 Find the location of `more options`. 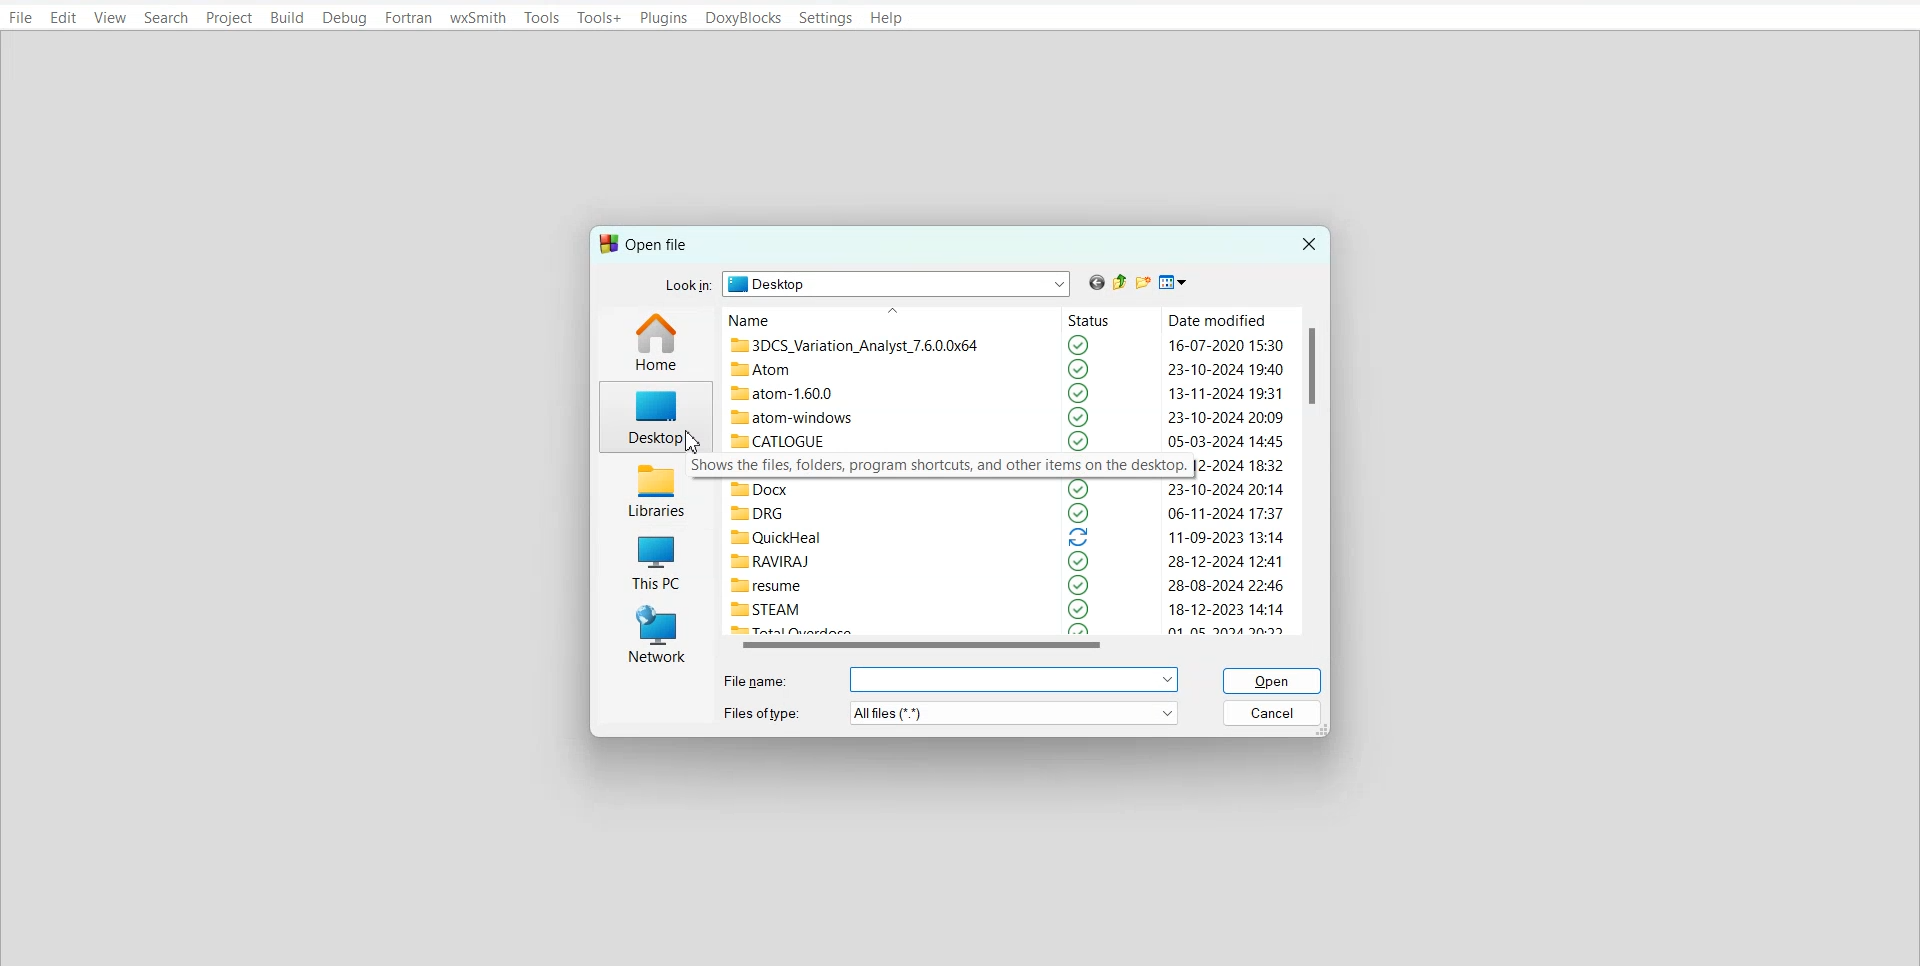

more options is located at coordinates (1011, 714).